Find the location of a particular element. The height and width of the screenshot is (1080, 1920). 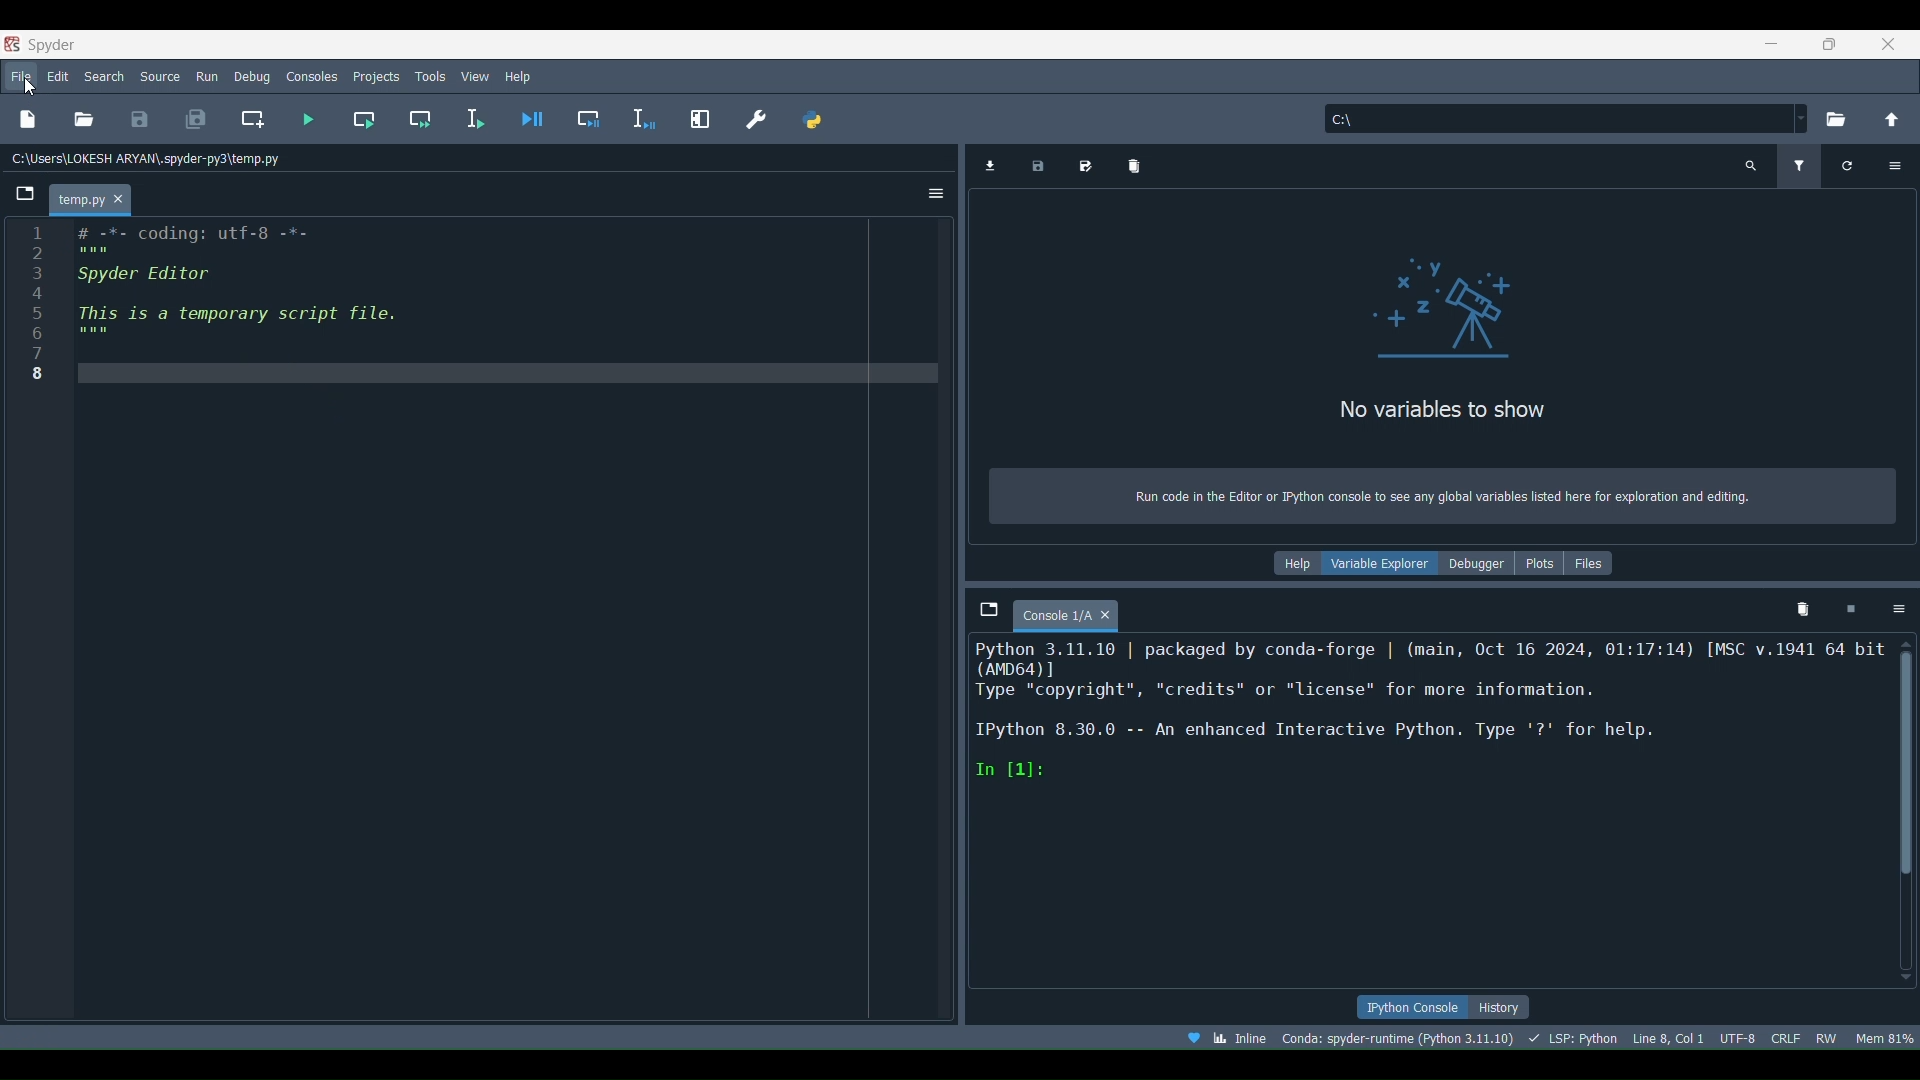

Remove all variables from namespace is located at coordinates (1801, 607).